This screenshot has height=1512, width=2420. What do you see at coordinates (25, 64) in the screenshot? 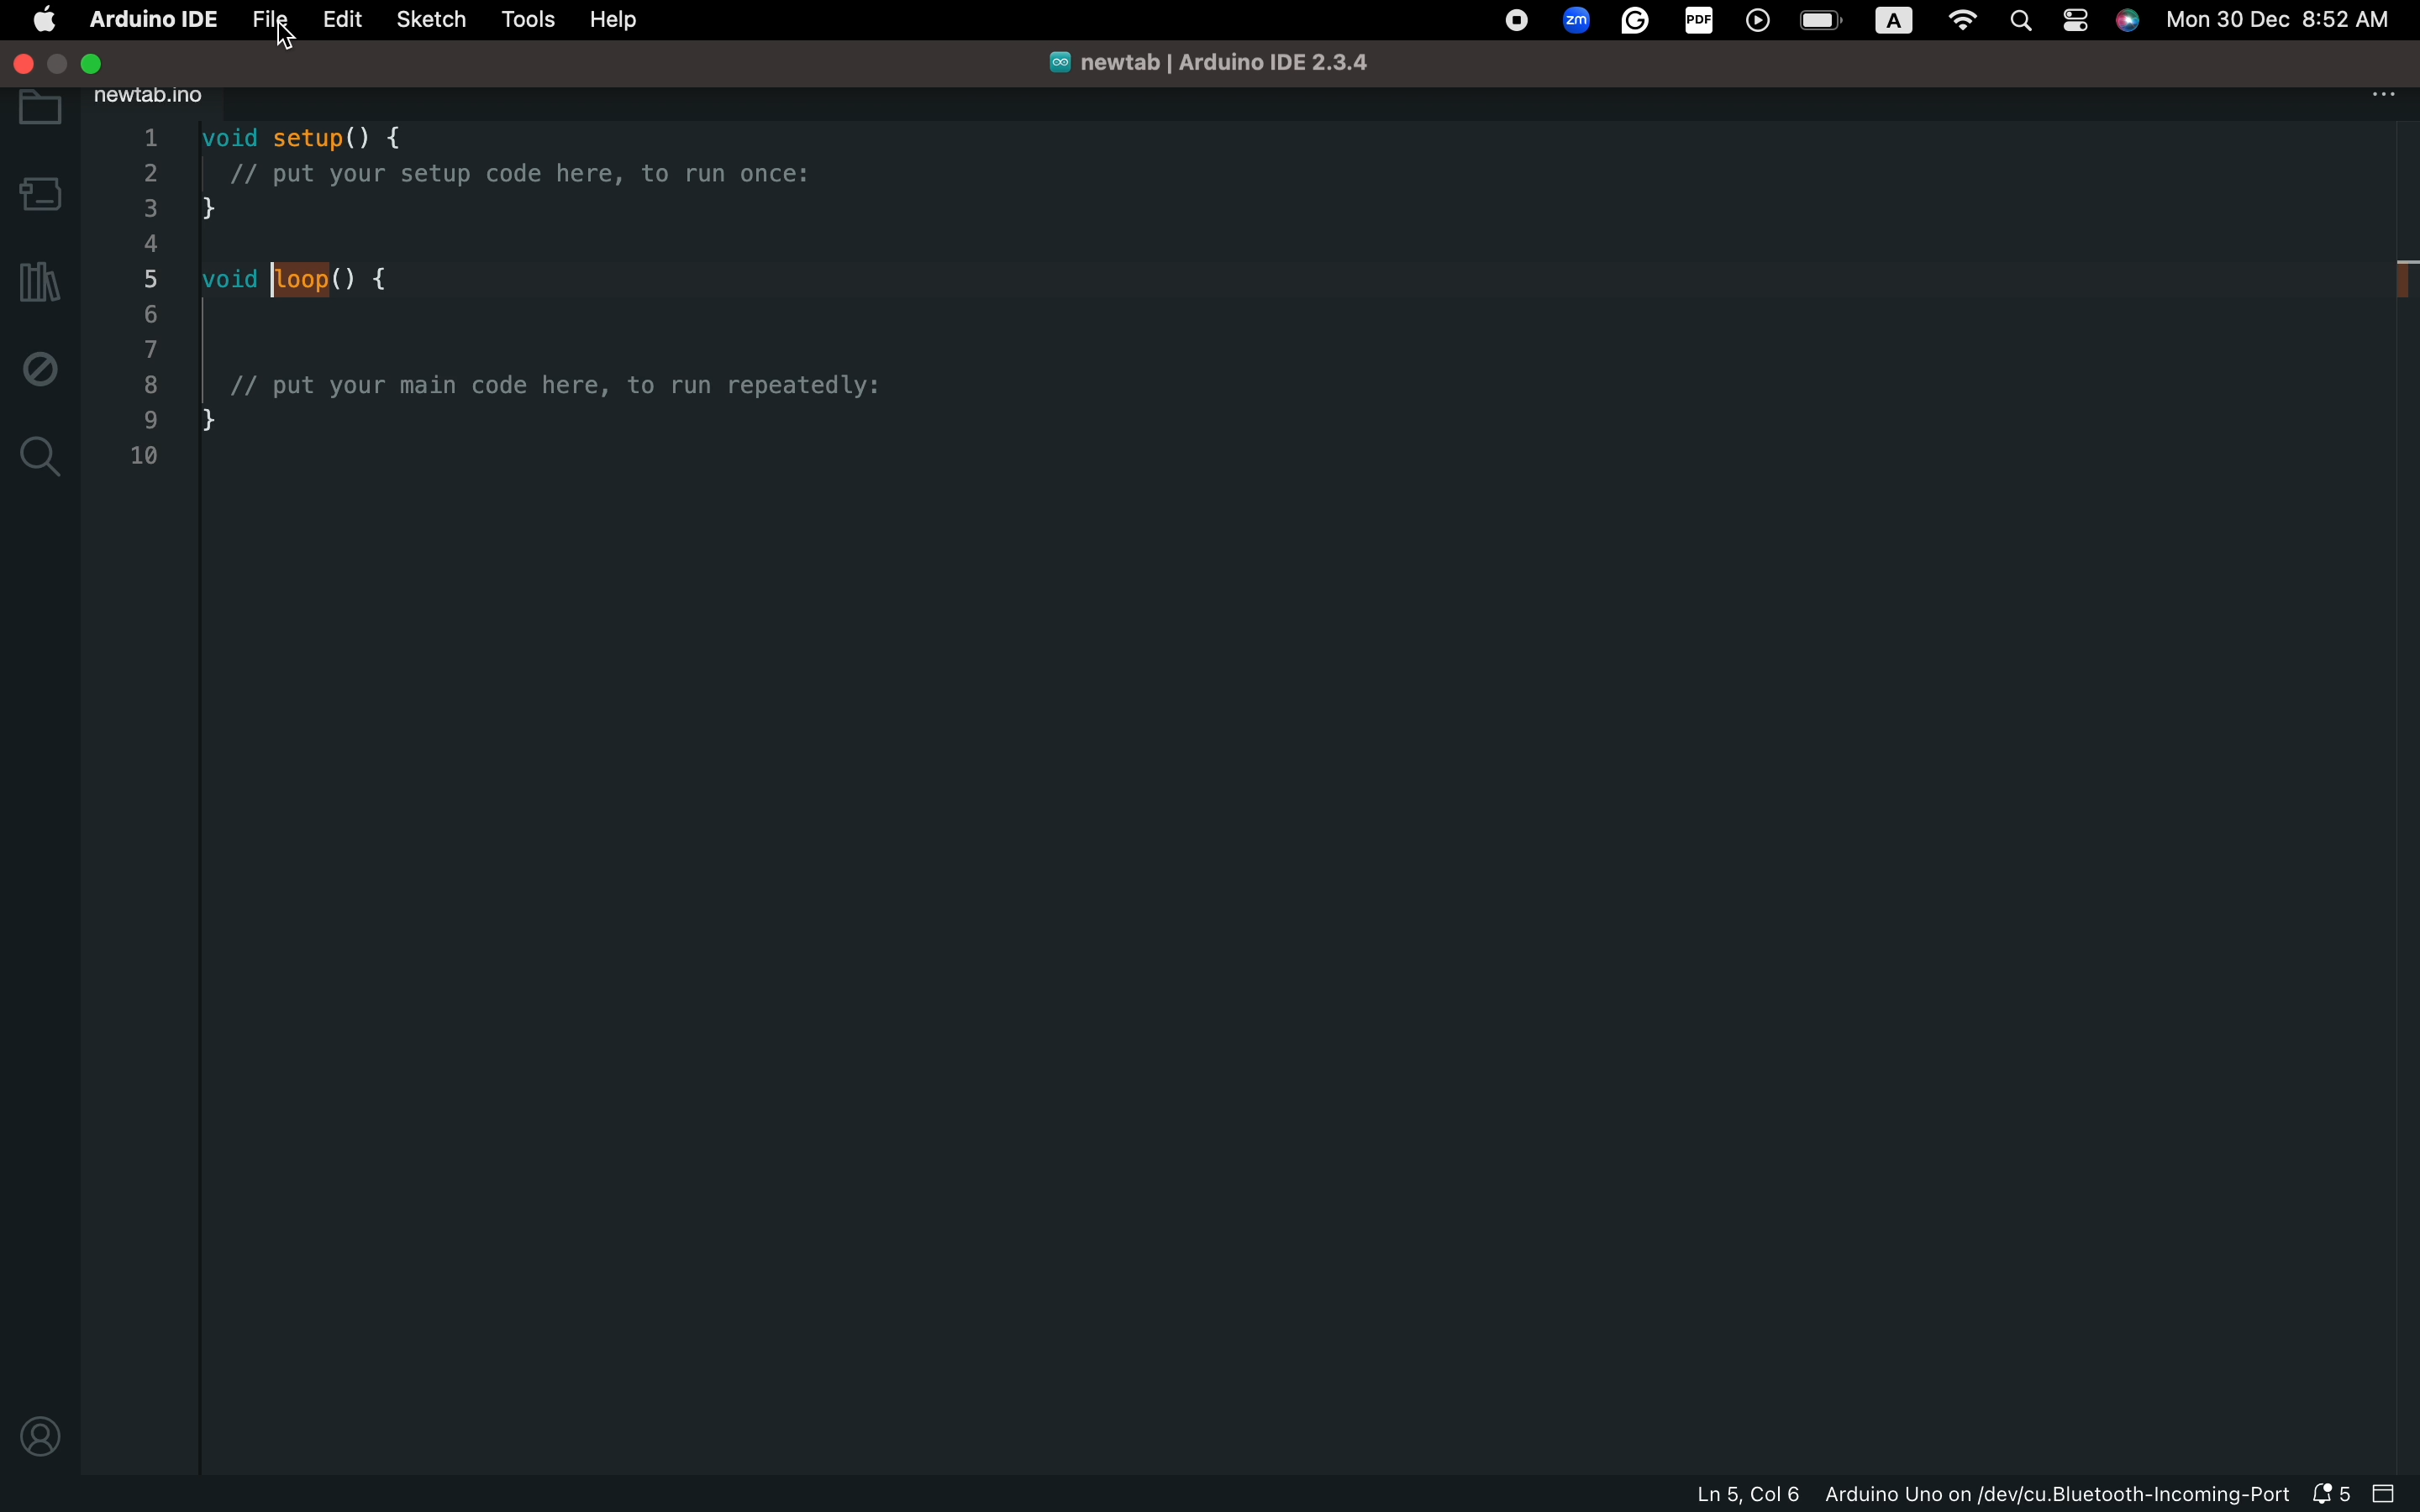
I see `close` at bounding box center [25, 64].